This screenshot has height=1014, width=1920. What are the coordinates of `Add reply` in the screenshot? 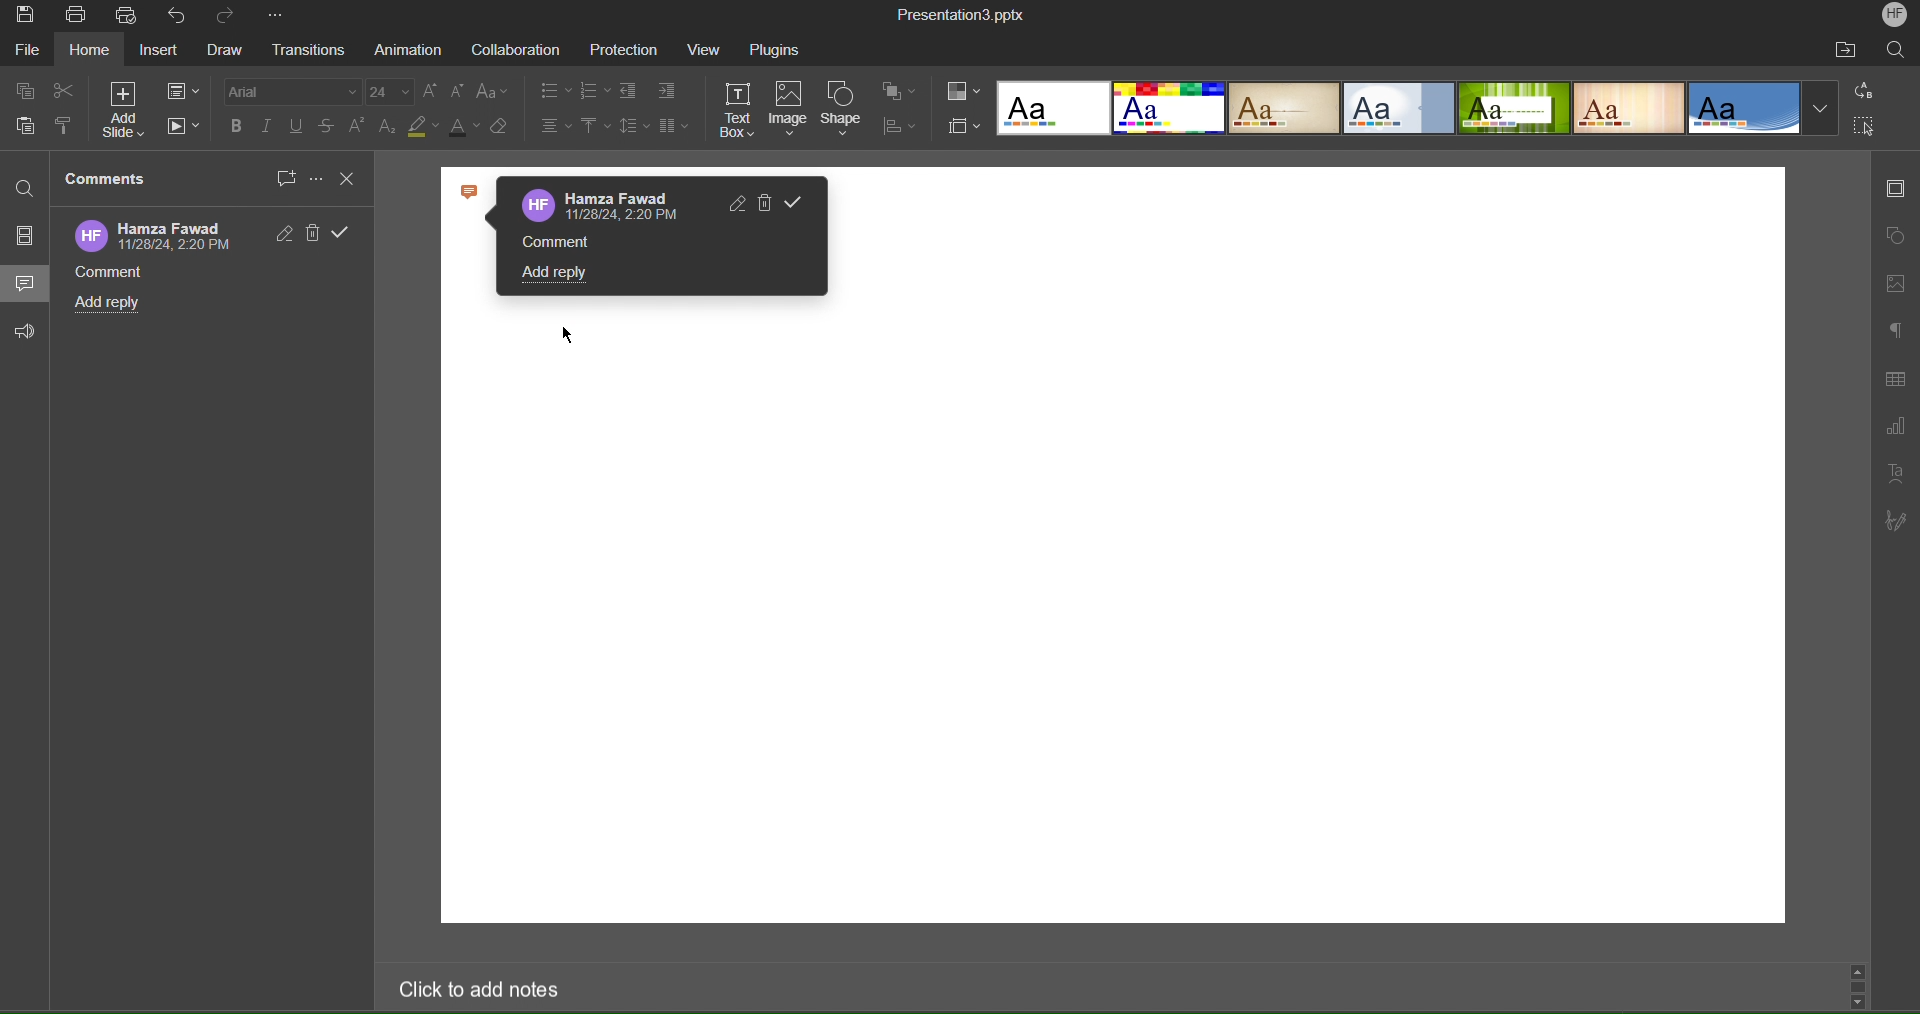 It's located at (115, 303).